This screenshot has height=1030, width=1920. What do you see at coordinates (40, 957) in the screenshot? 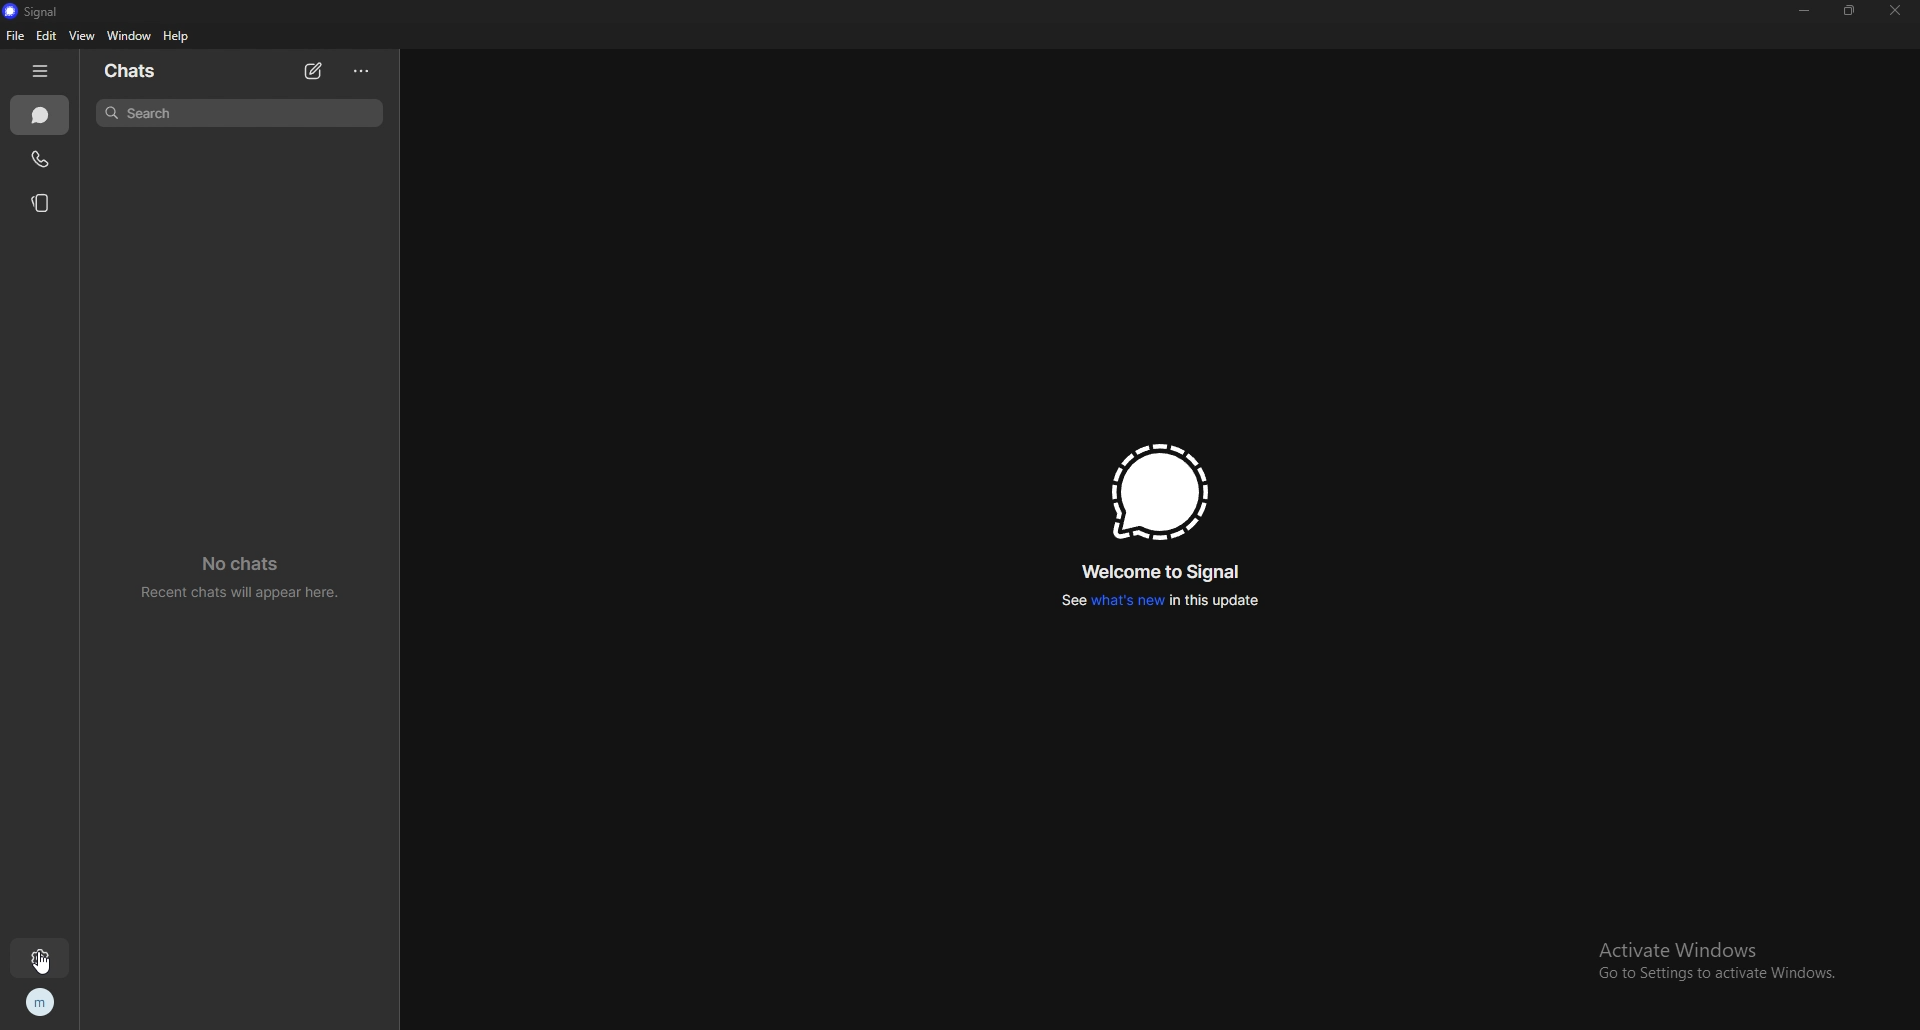
I see `settings` at bounding box center [40, 957].